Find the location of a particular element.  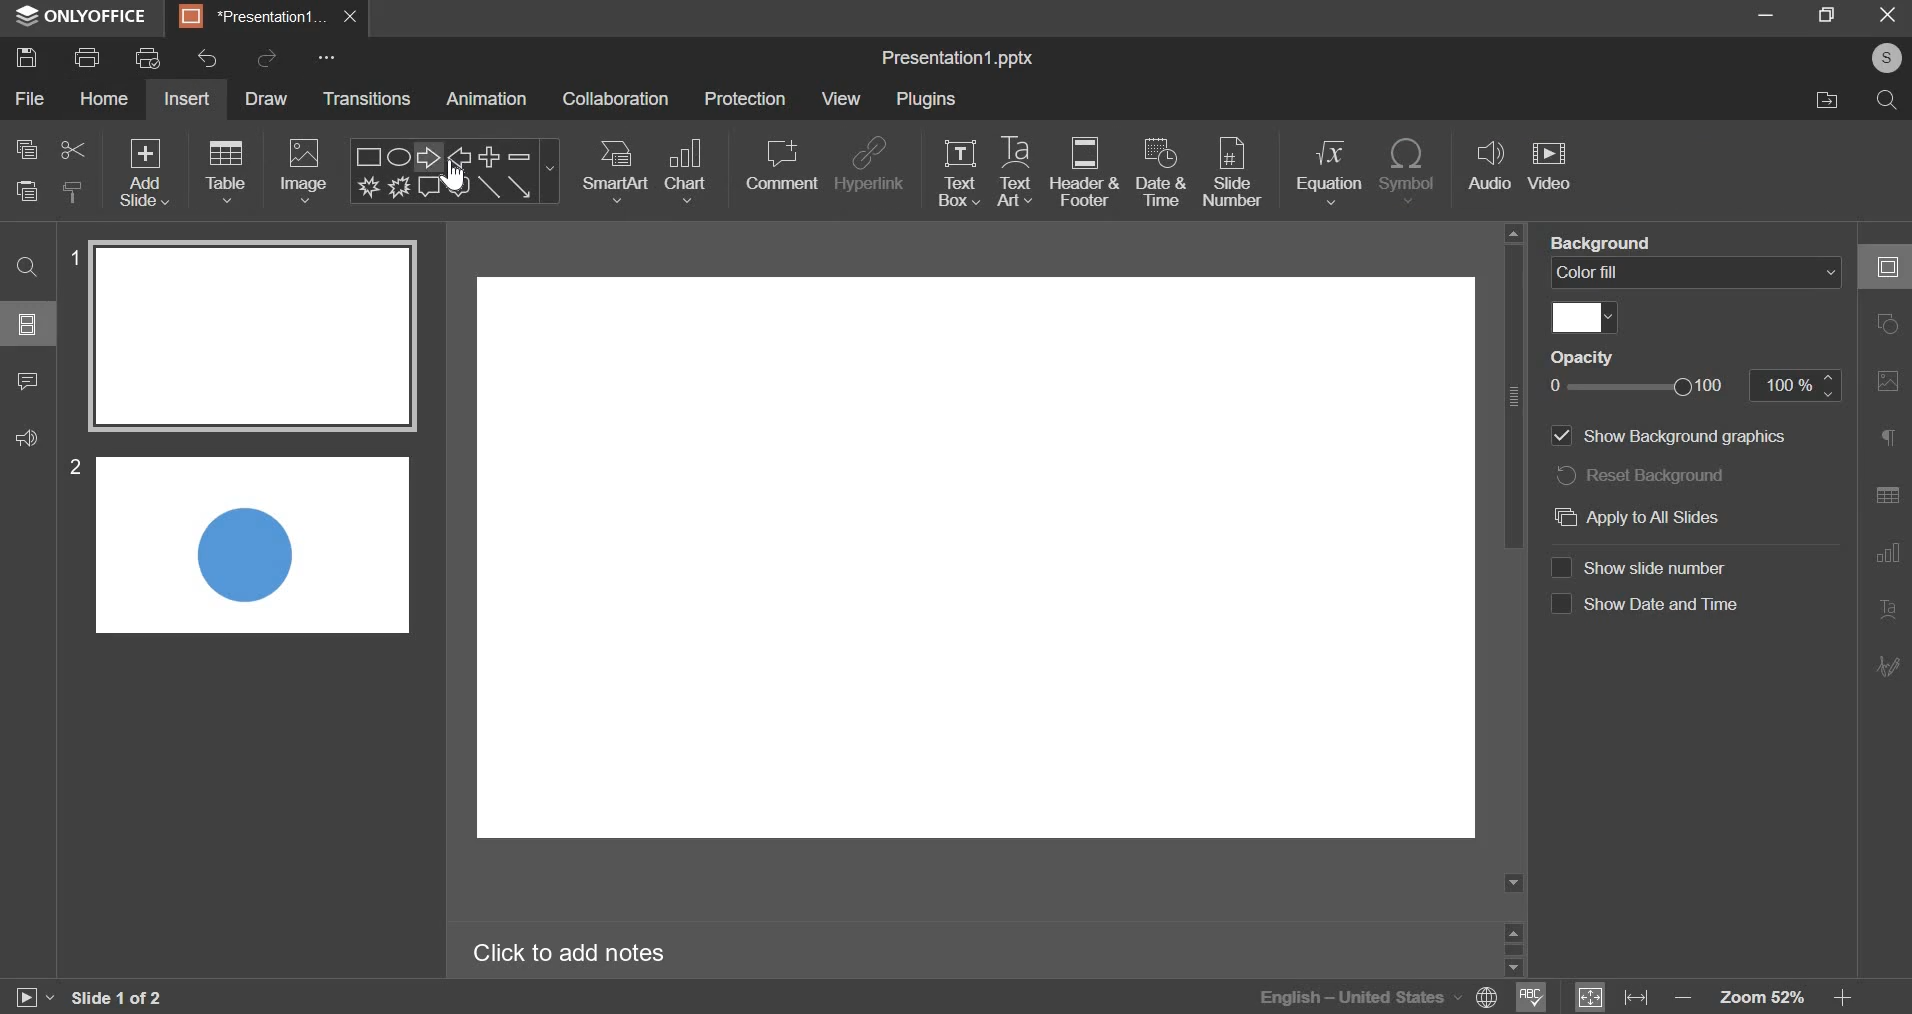

background is located at coordinates (1606, 242).